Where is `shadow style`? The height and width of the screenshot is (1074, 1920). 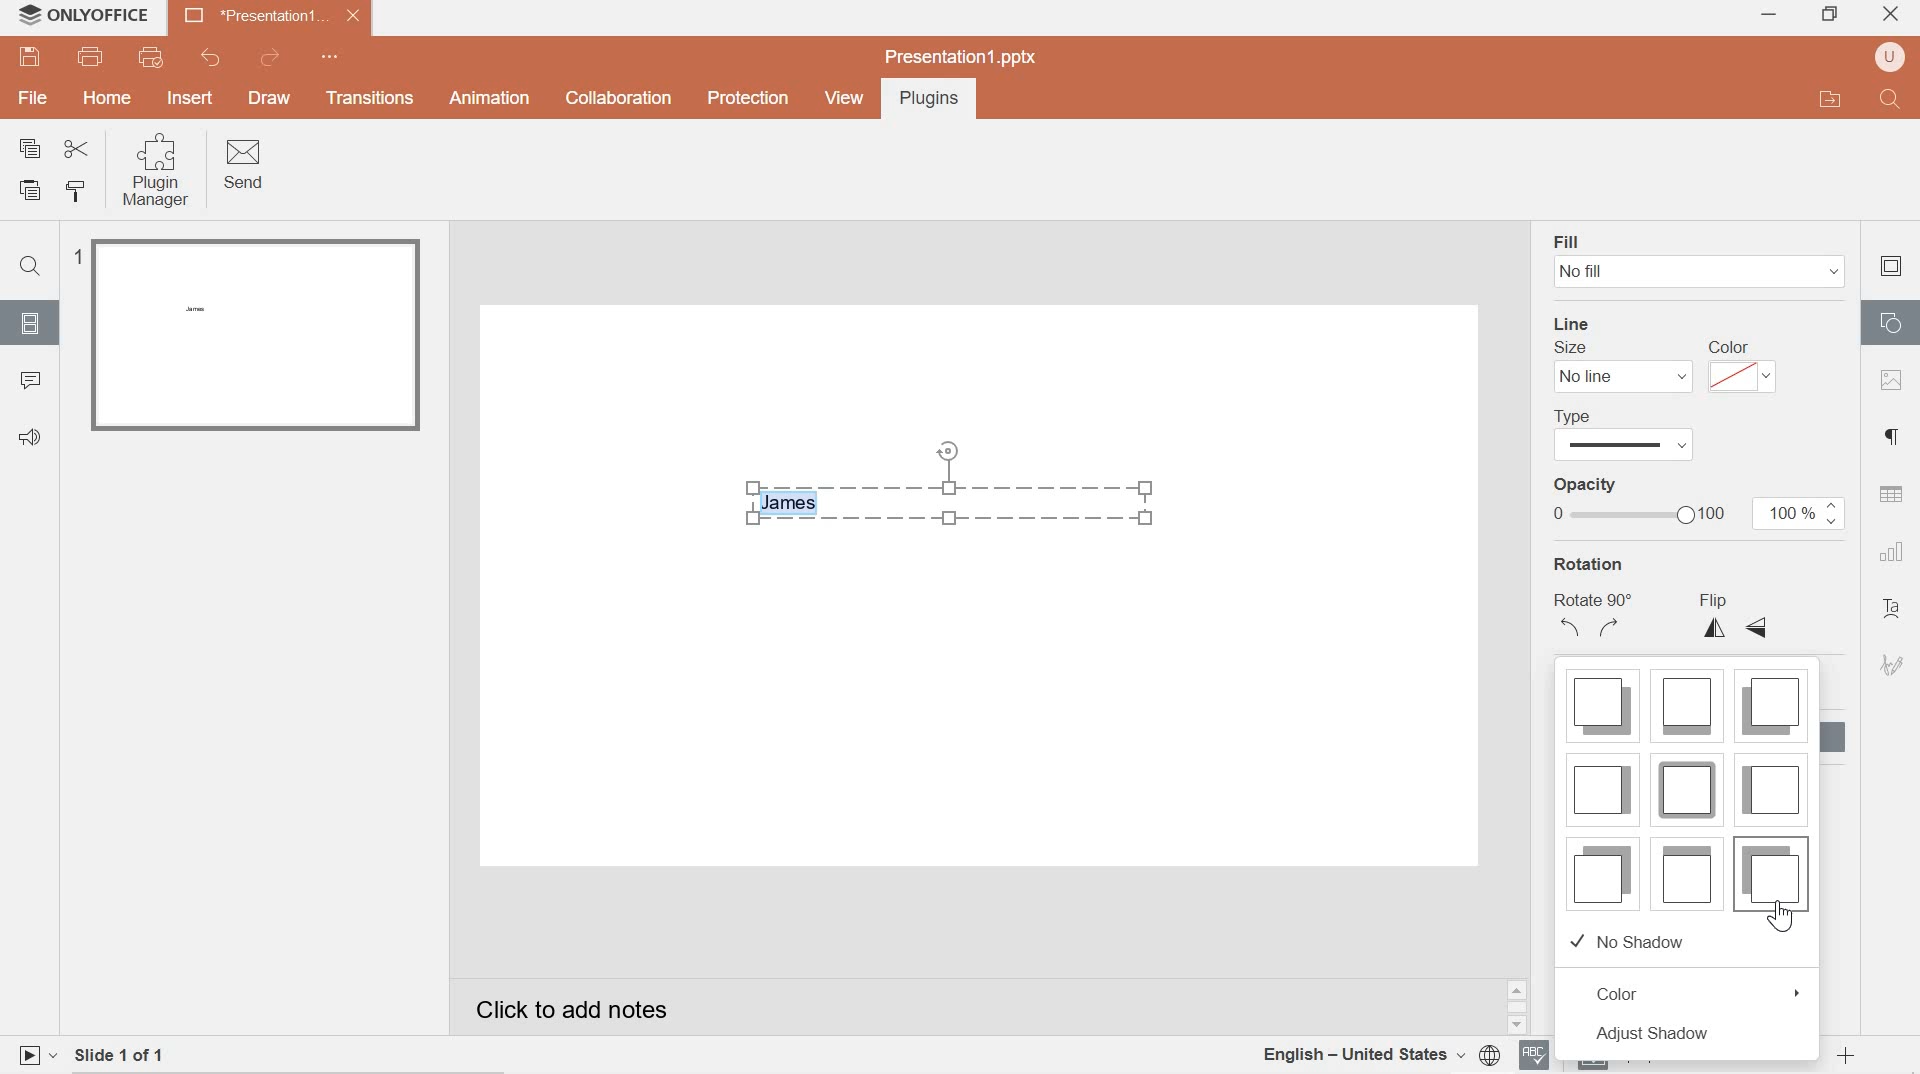 shadow style is located at coordinates (1601, 701).